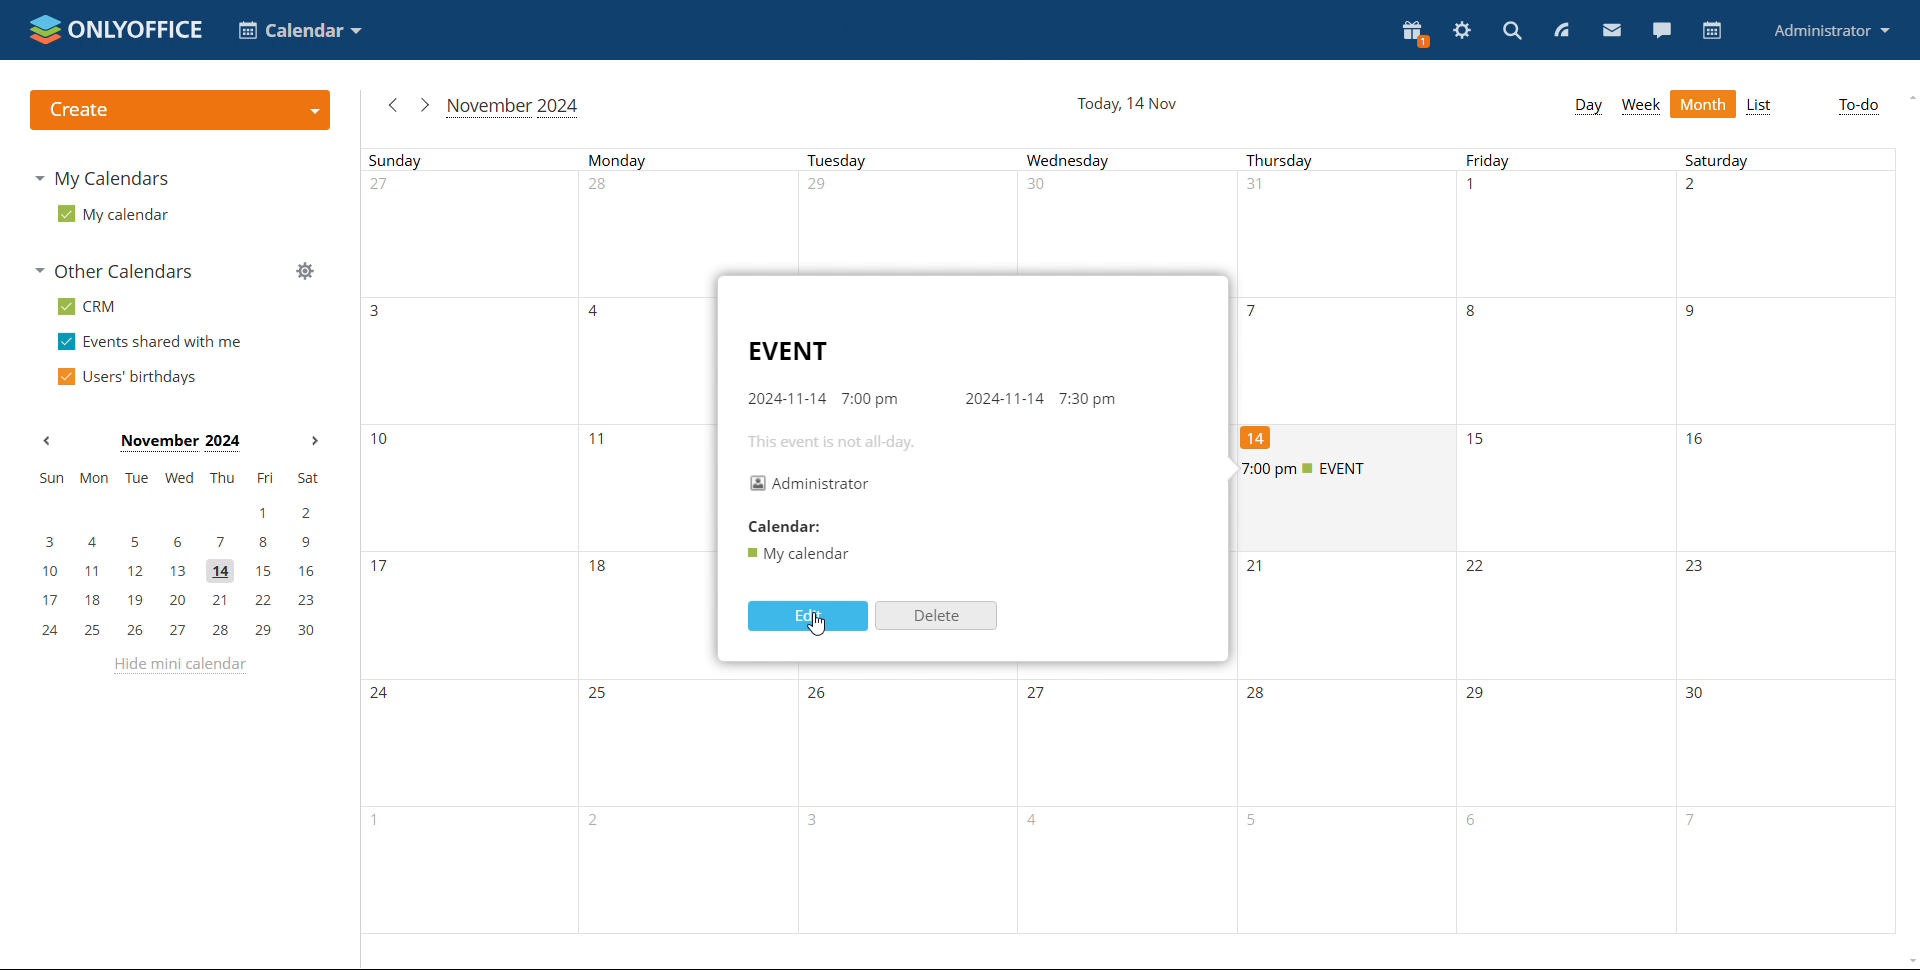  Describe the element at coordinates (1858, 106) in the screenshot. I see `to-do` at that location.